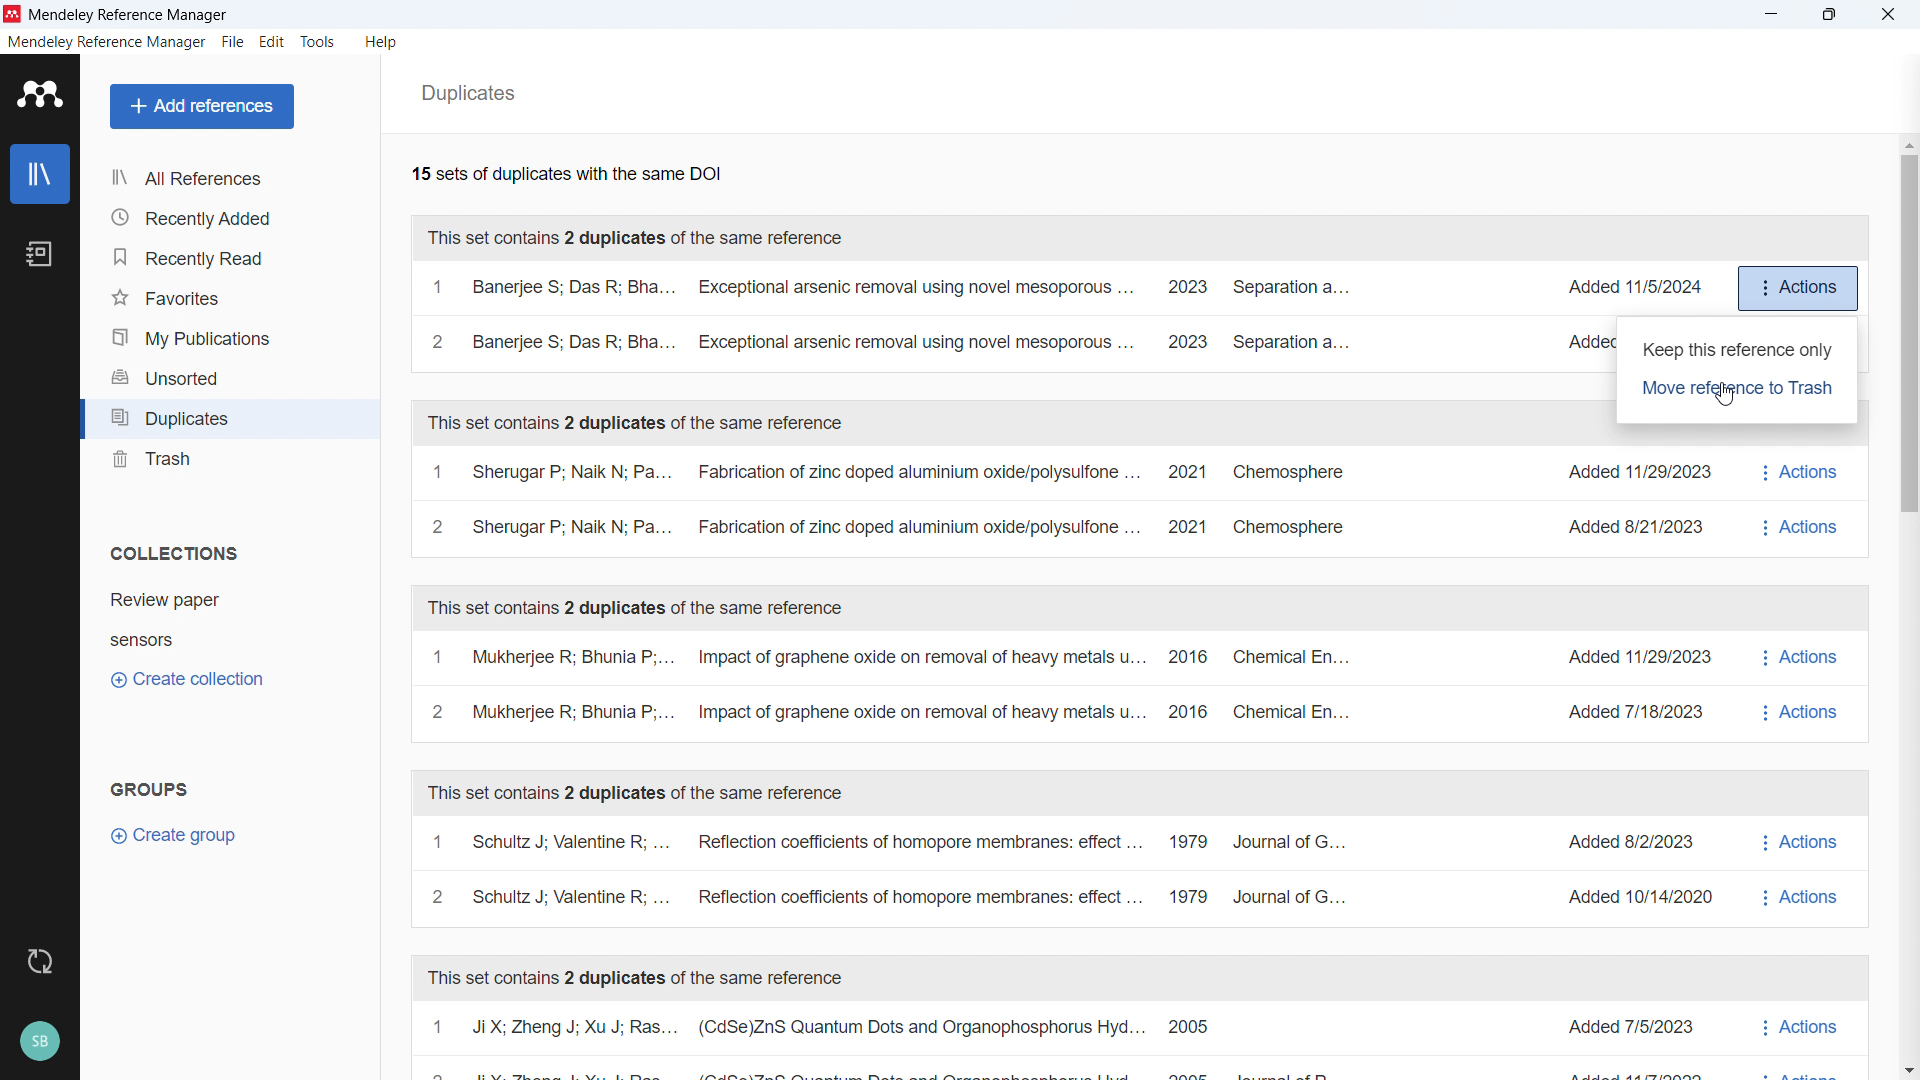 This screenshot has width=1920, height=1080. What do you see at coordinates (41, 175) in the screenshot?
I see `Library ` at bounding box center [41, 175].